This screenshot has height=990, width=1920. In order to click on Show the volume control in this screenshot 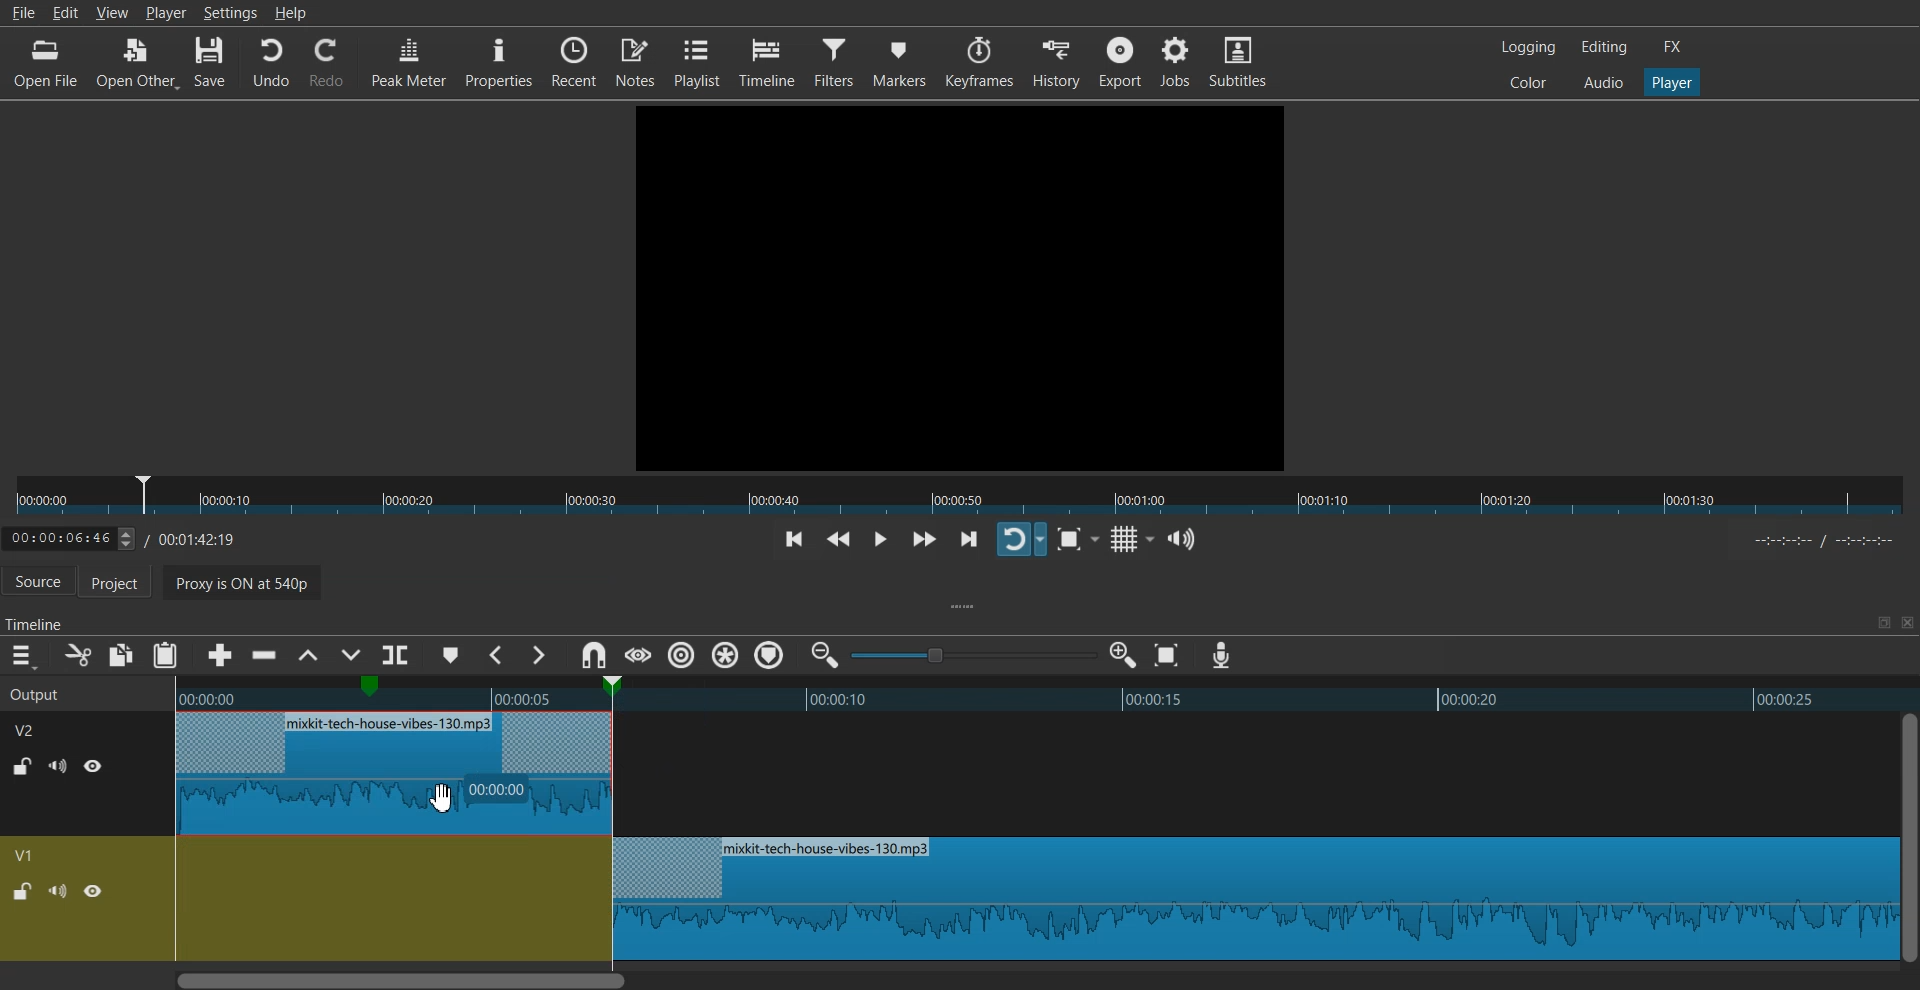, I will do `click(1182, 540)`.